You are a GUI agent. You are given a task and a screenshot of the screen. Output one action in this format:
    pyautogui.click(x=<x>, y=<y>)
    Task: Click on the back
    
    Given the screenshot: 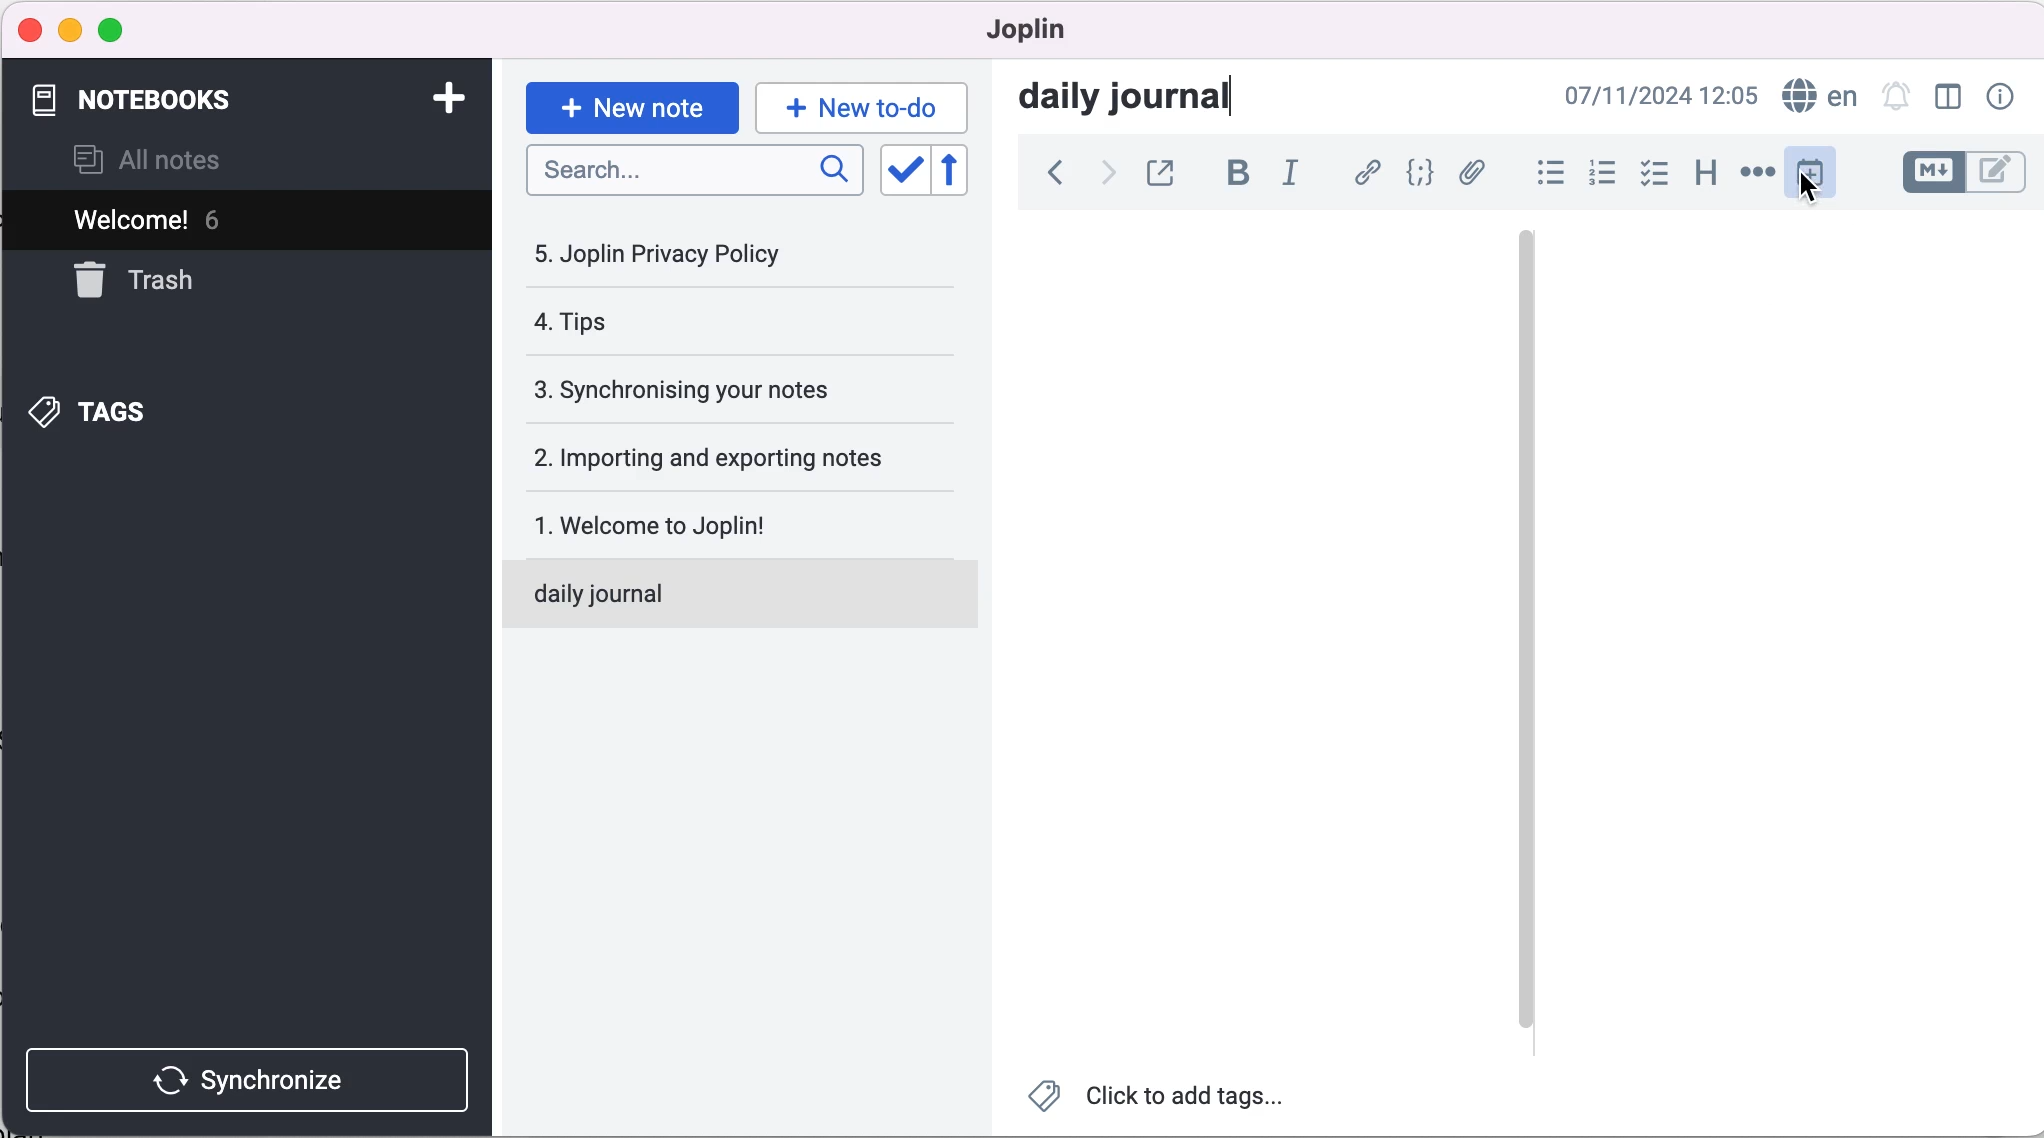 What is the action you would take?
    pyautogui.click(x=1046, y=172)
    